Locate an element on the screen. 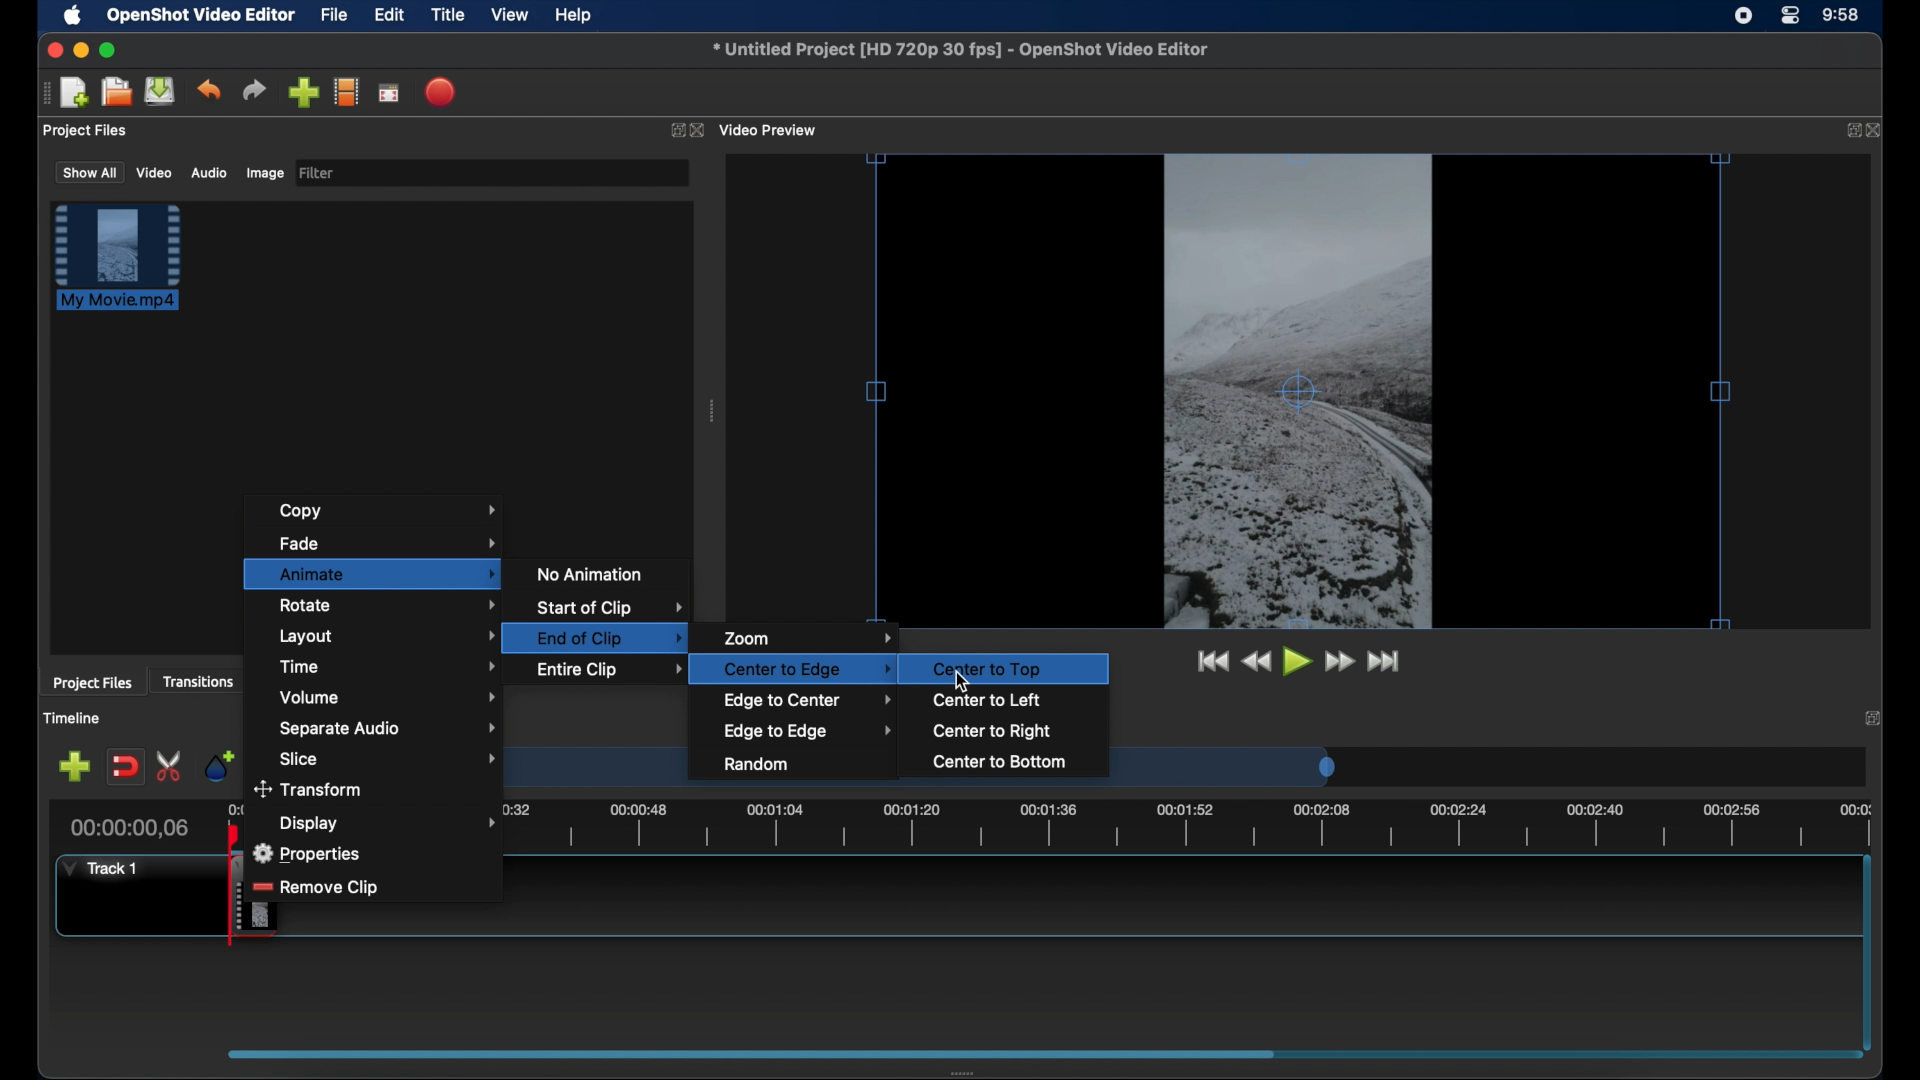 This screenshot has width=1920, height=1080. maximize is located at coordinates (108, 50).